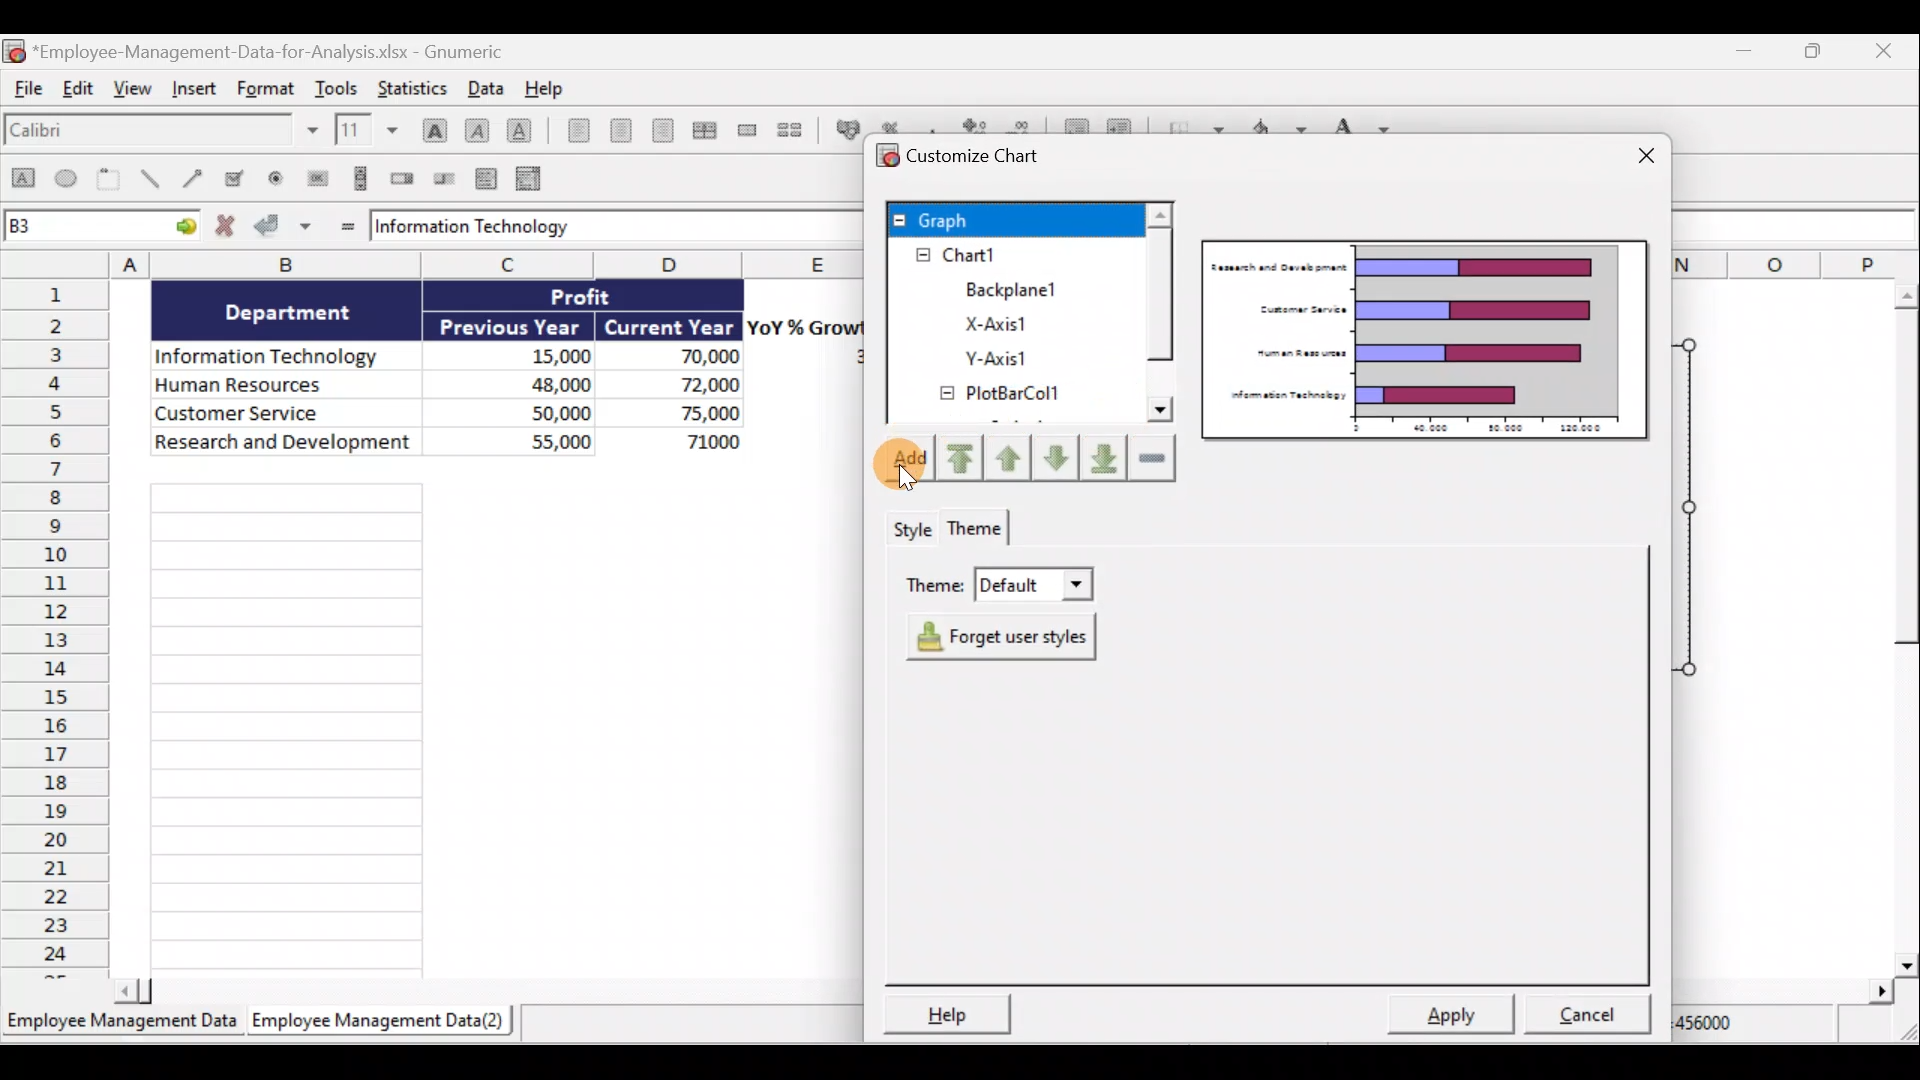 The height and width of the screenshot is (1080, 1920). What do you see at coordinates (362, 177) in the screenshot?
I see `Create a scrollbar` at bounding box center [362, 177].